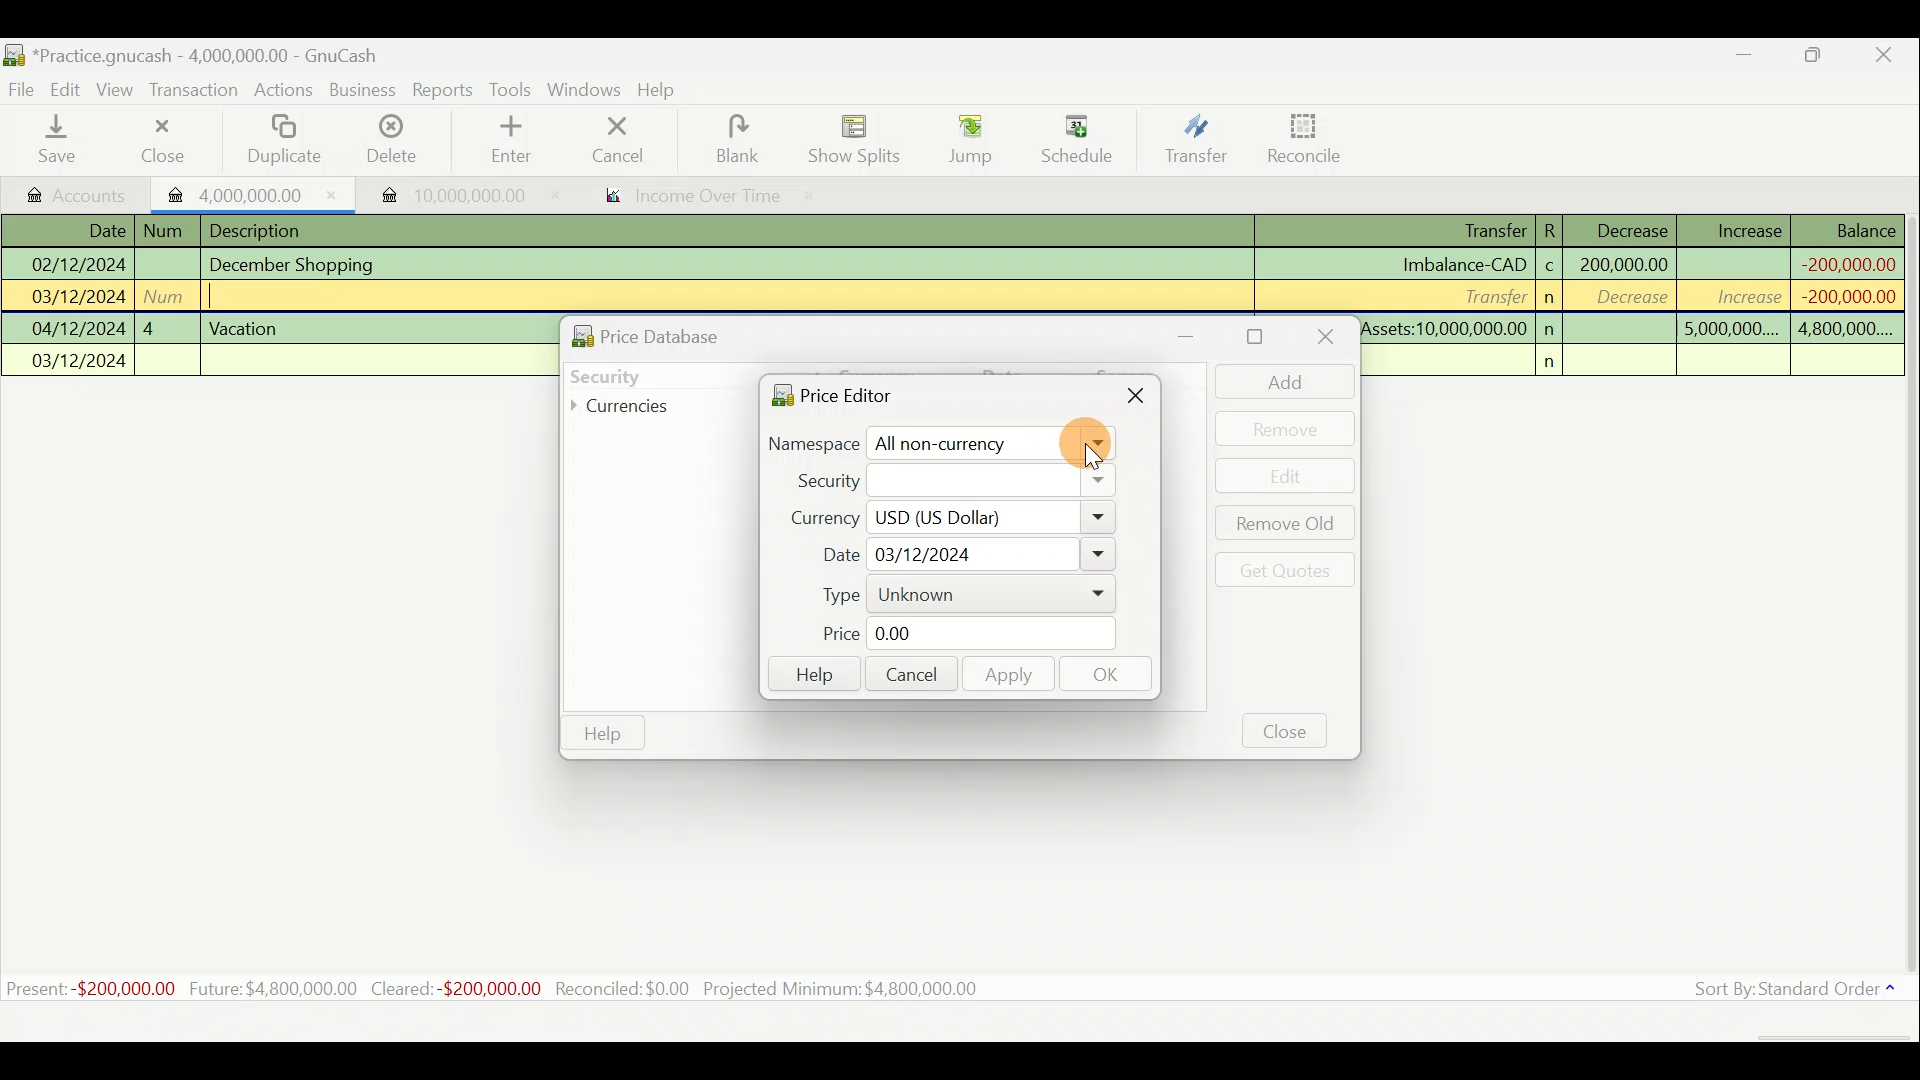 This screenshot has width=1920, height=1080. I want to click on Price database, so click(691, 333).